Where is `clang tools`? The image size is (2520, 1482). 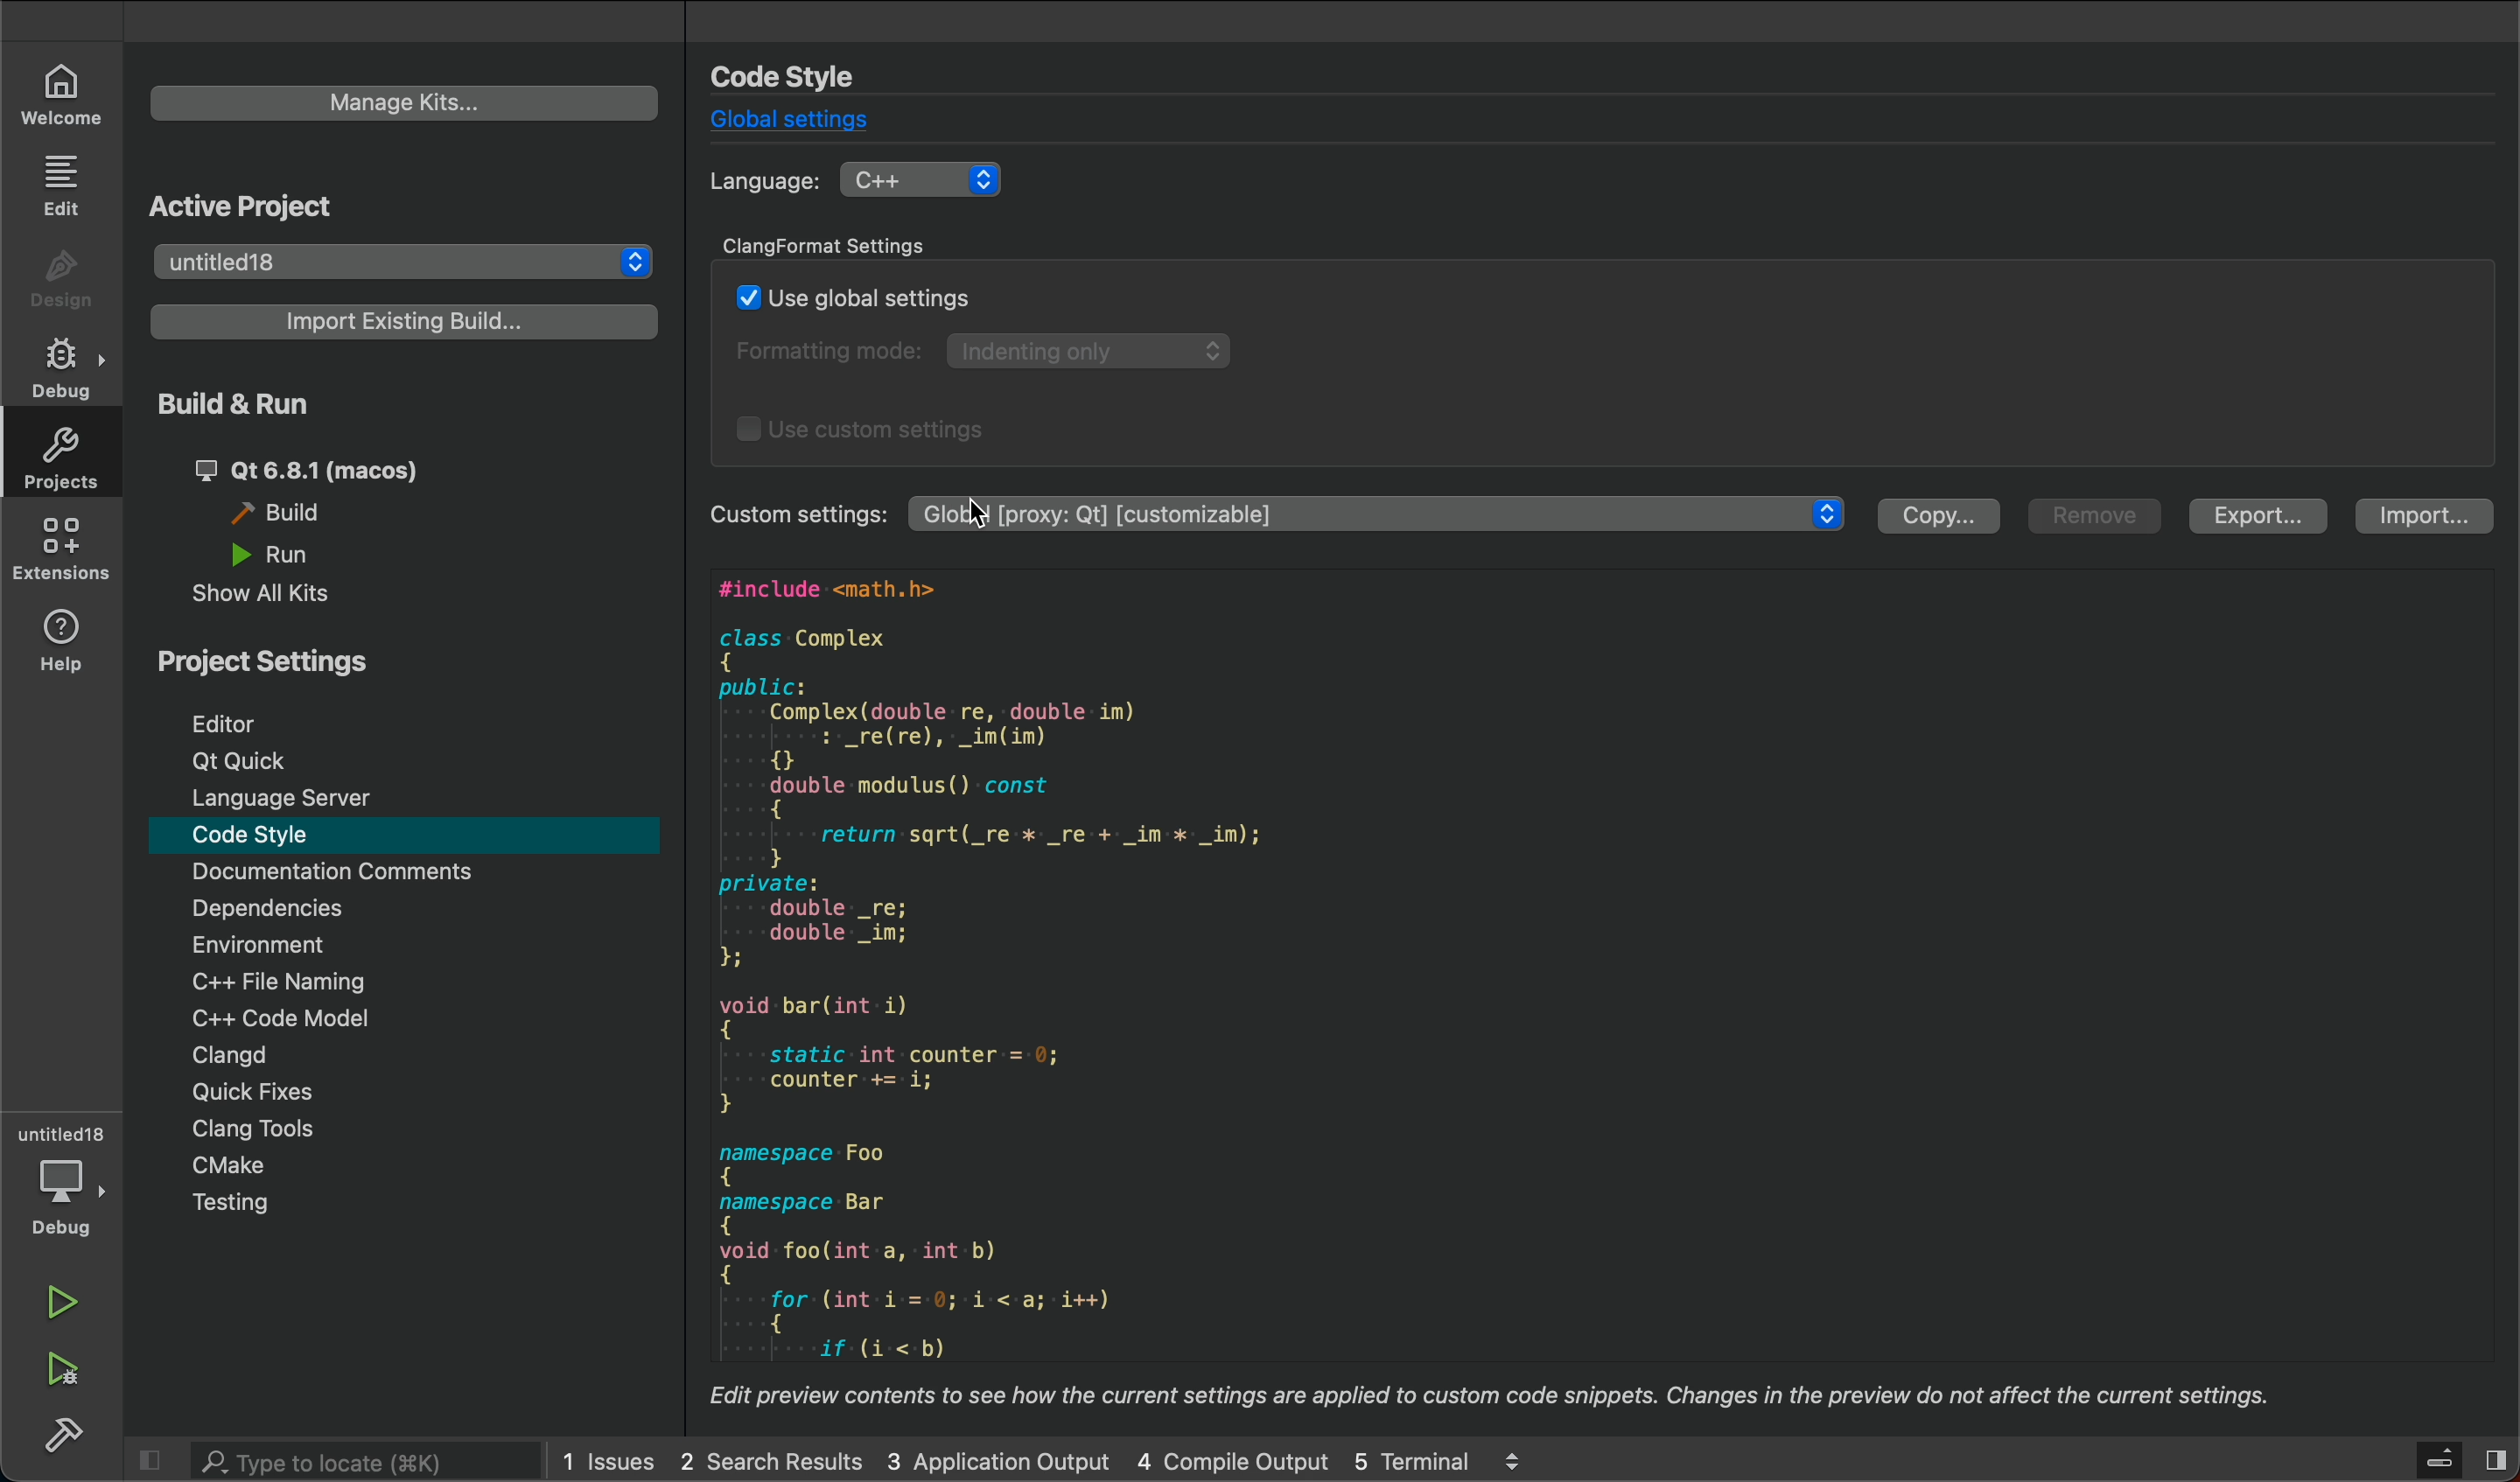
clang tools is located at coordinates (259, 1131).